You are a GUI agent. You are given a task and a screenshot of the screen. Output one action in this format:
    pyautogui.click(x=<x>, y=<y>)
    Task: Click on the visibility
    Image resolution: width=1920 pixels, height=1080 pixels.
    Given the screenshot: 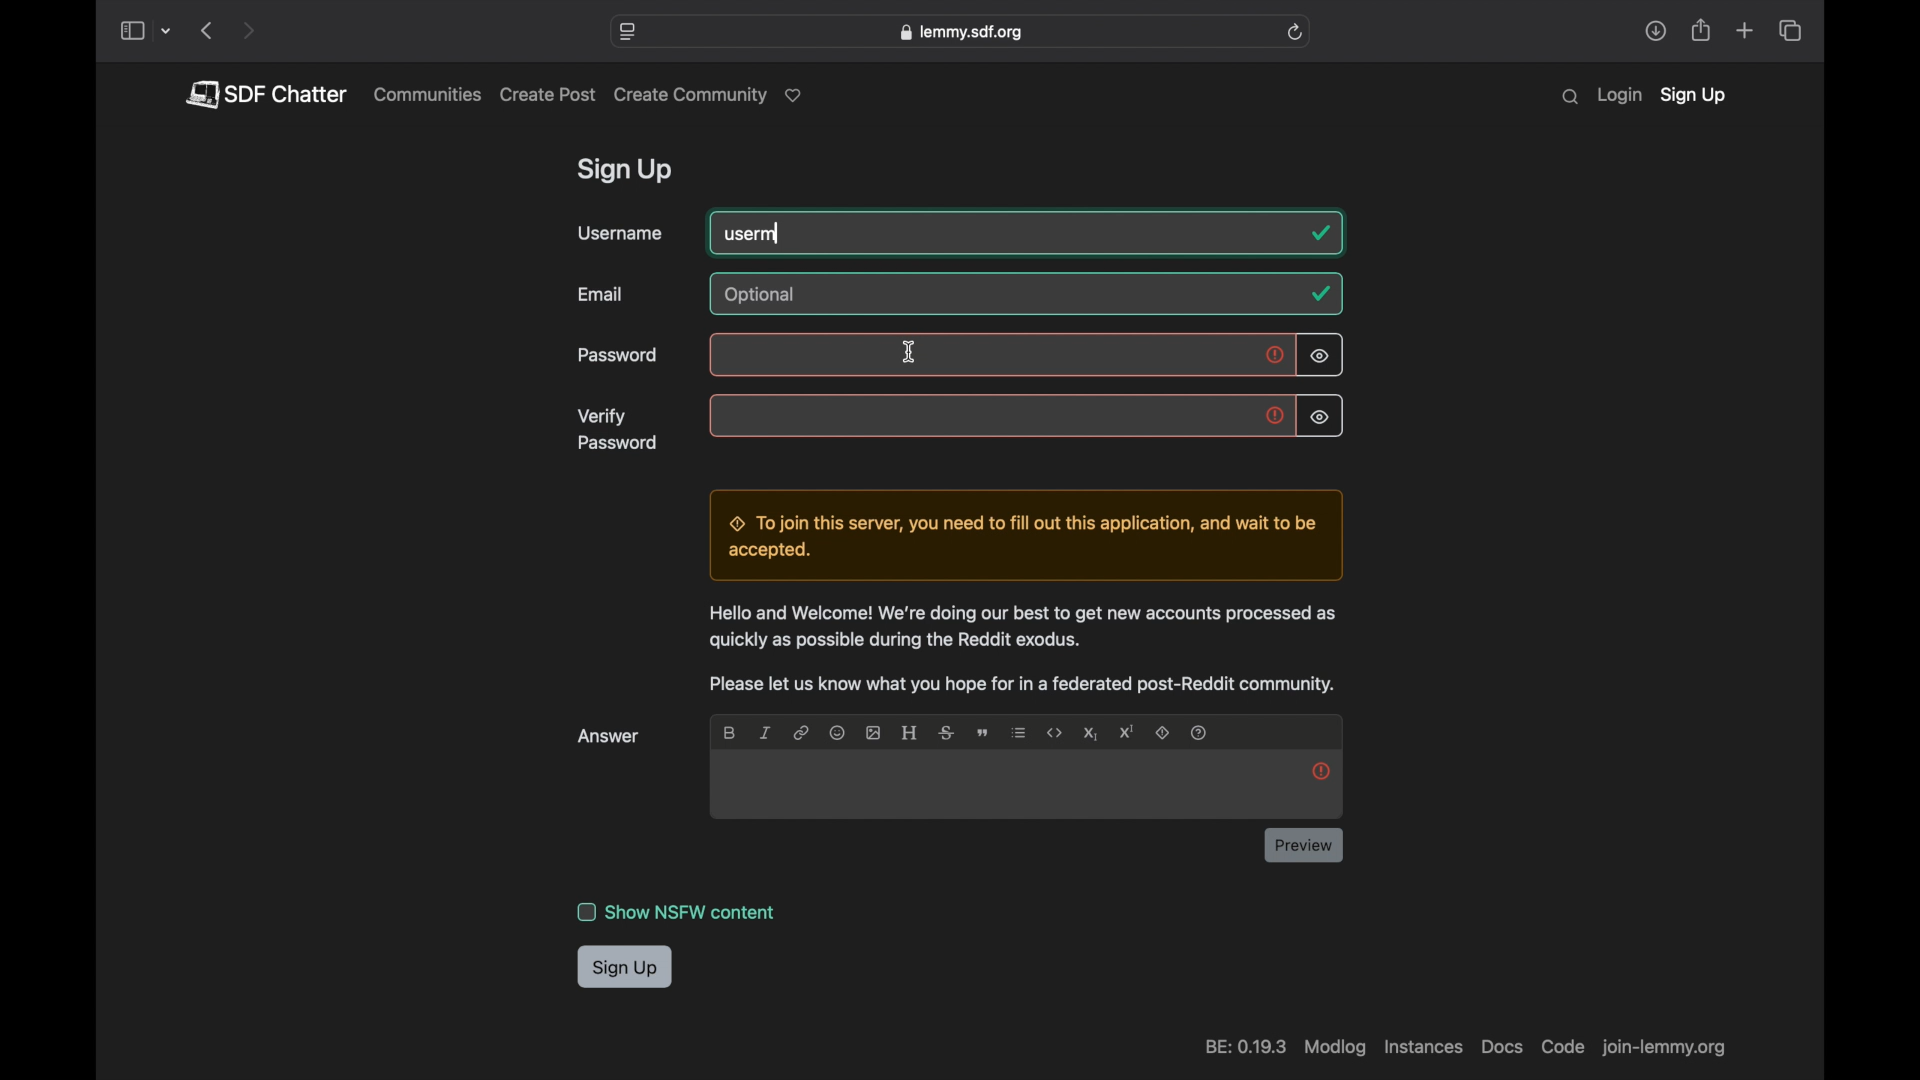 What is the action you would take?
    pyautogui.click(x=1321, y=356)
    